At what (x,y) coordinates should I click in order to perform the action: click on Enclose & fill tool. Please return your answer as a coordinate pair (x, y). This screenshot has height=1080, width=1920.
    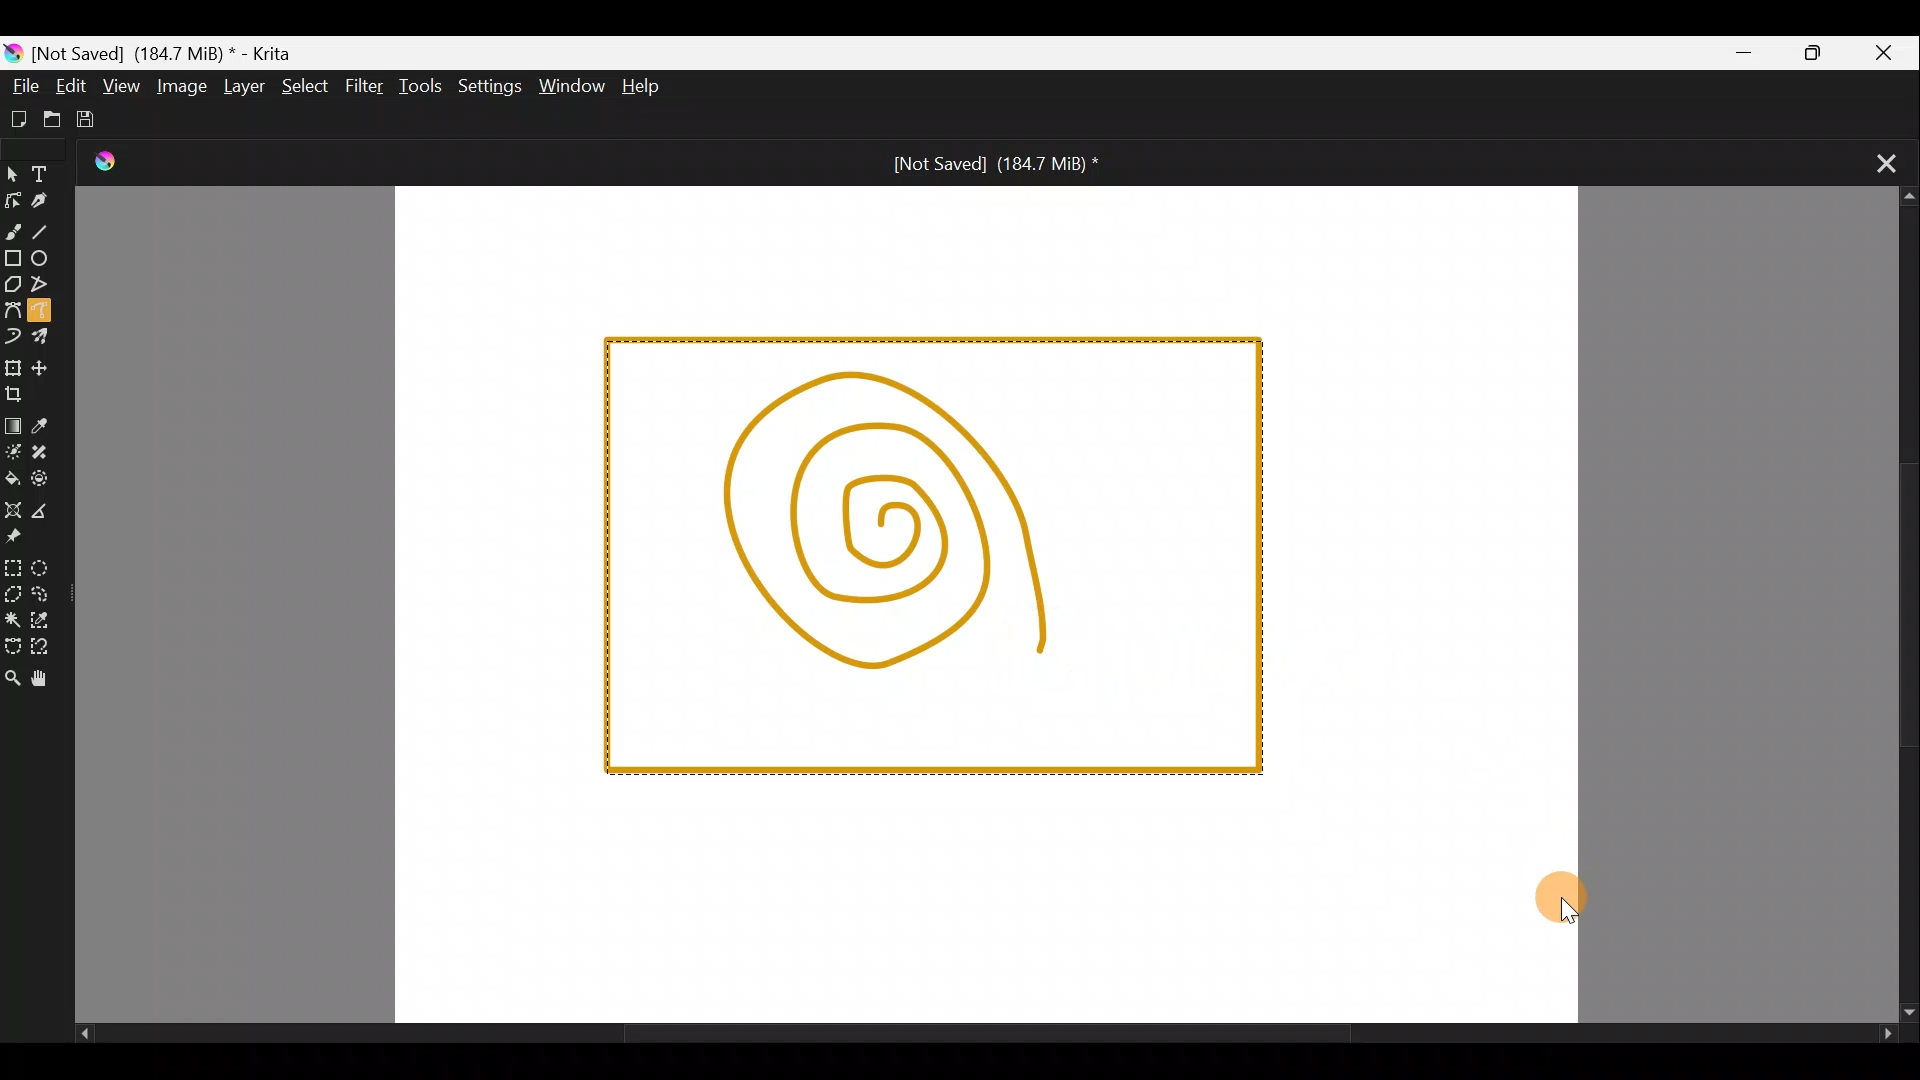
    Looking at the image, I should click on (43, 483).